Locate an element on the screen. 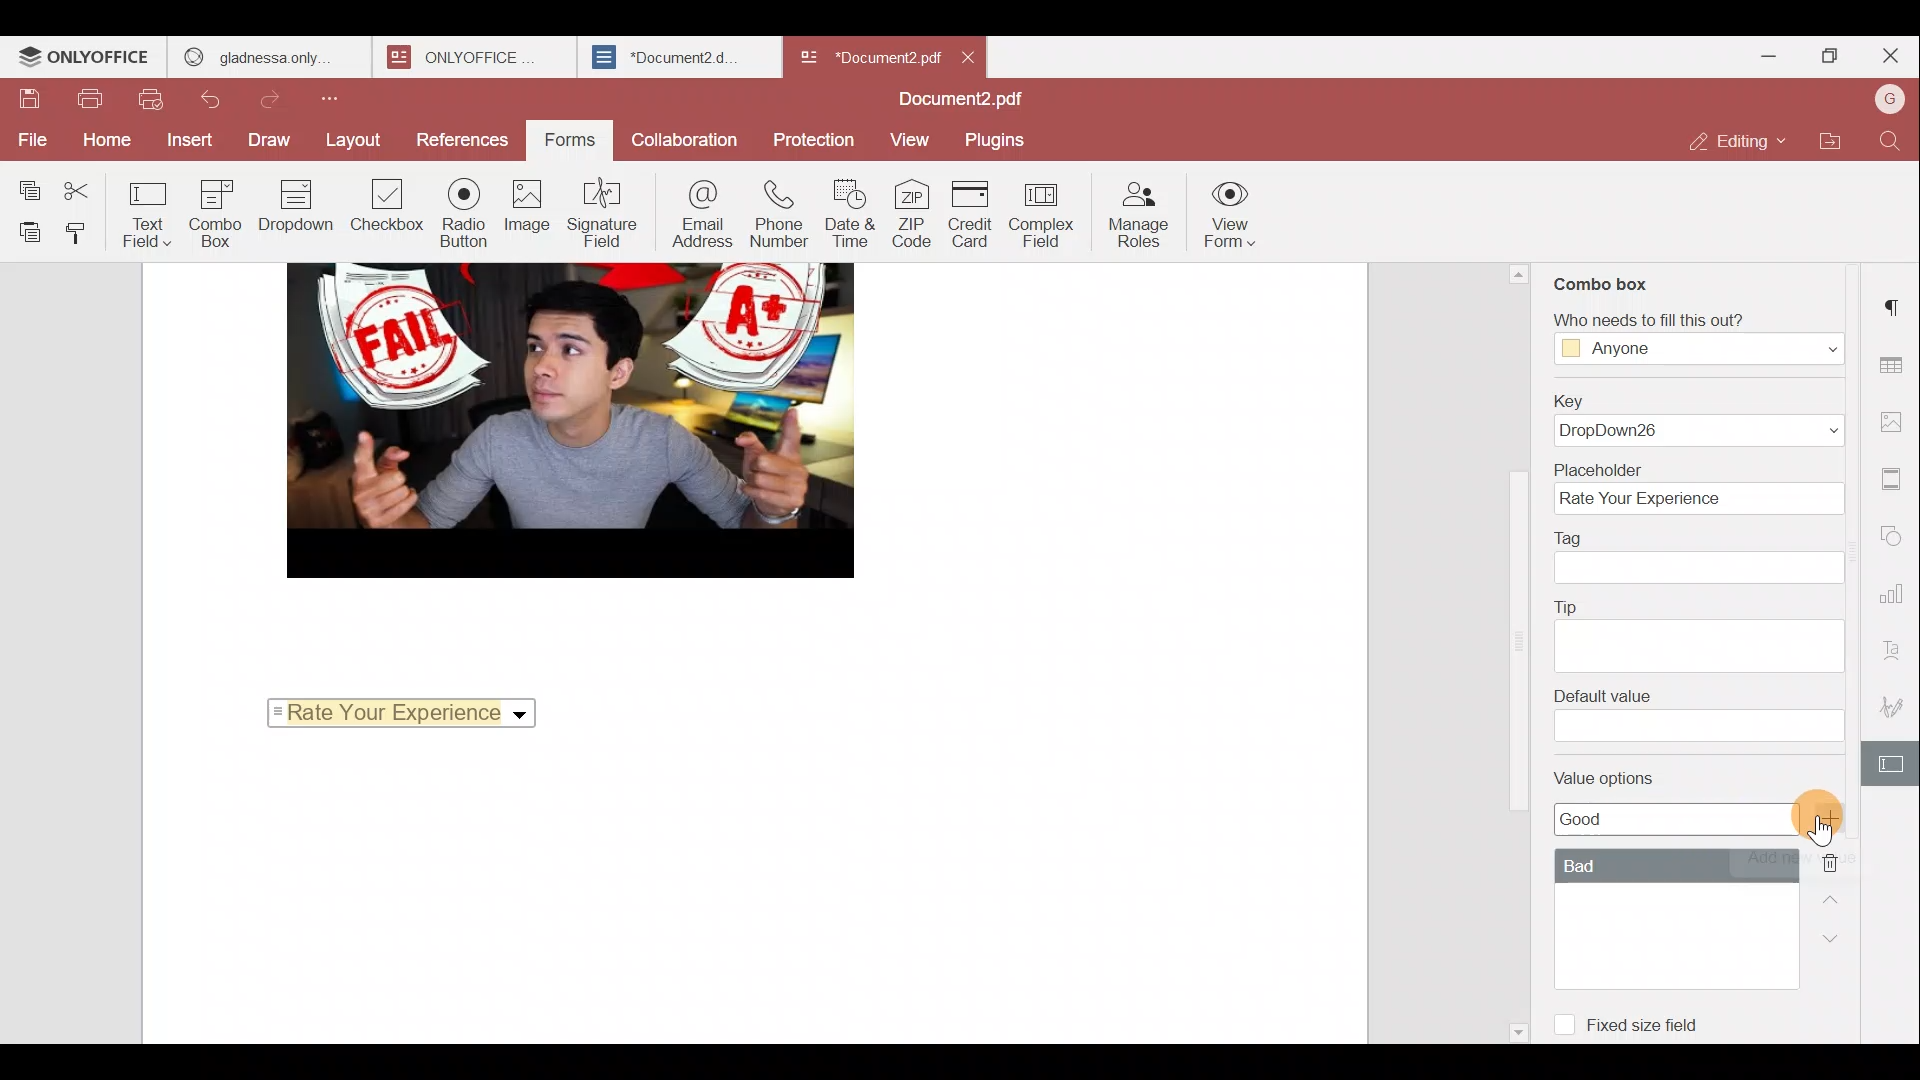 Image resolution: width=1920 pixels, height=1080 pixels. Signature field is located at coordinates (602, 212).